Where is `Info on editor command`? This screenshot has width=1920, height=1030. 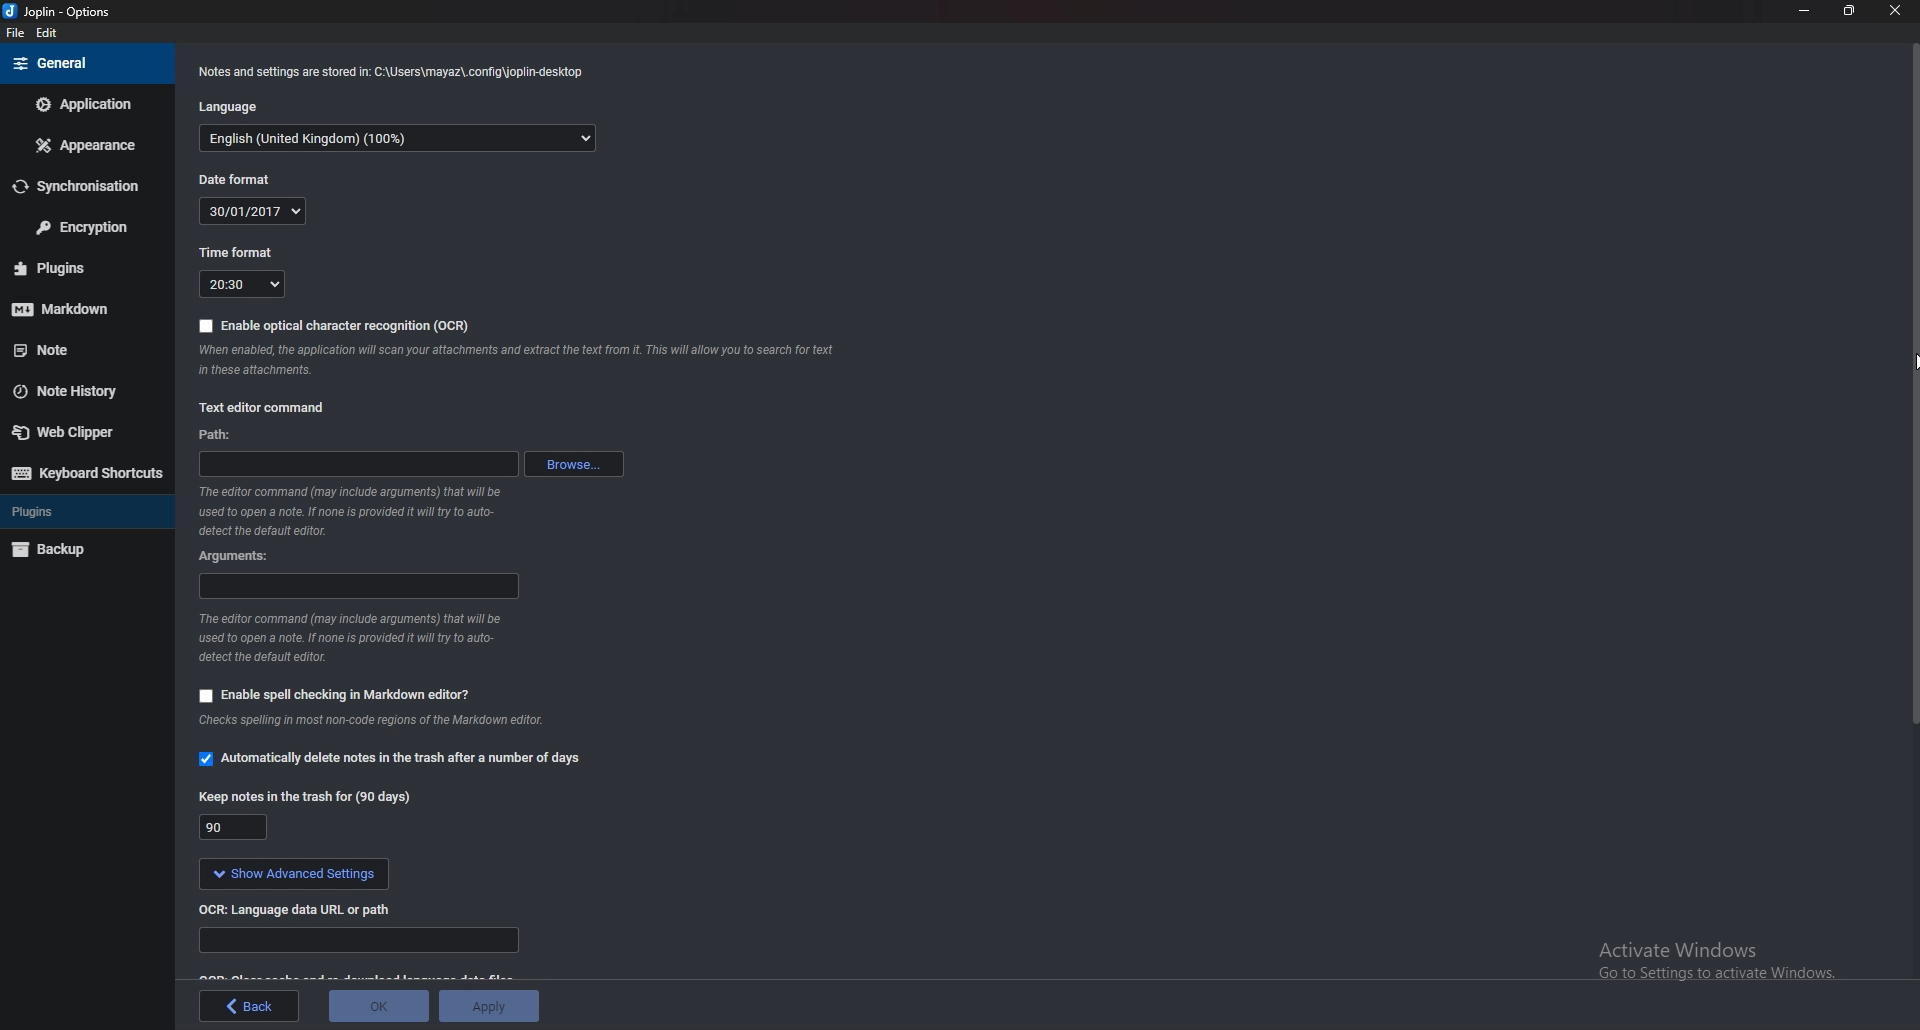
Info on editor command is located at coordinates (355, 509).